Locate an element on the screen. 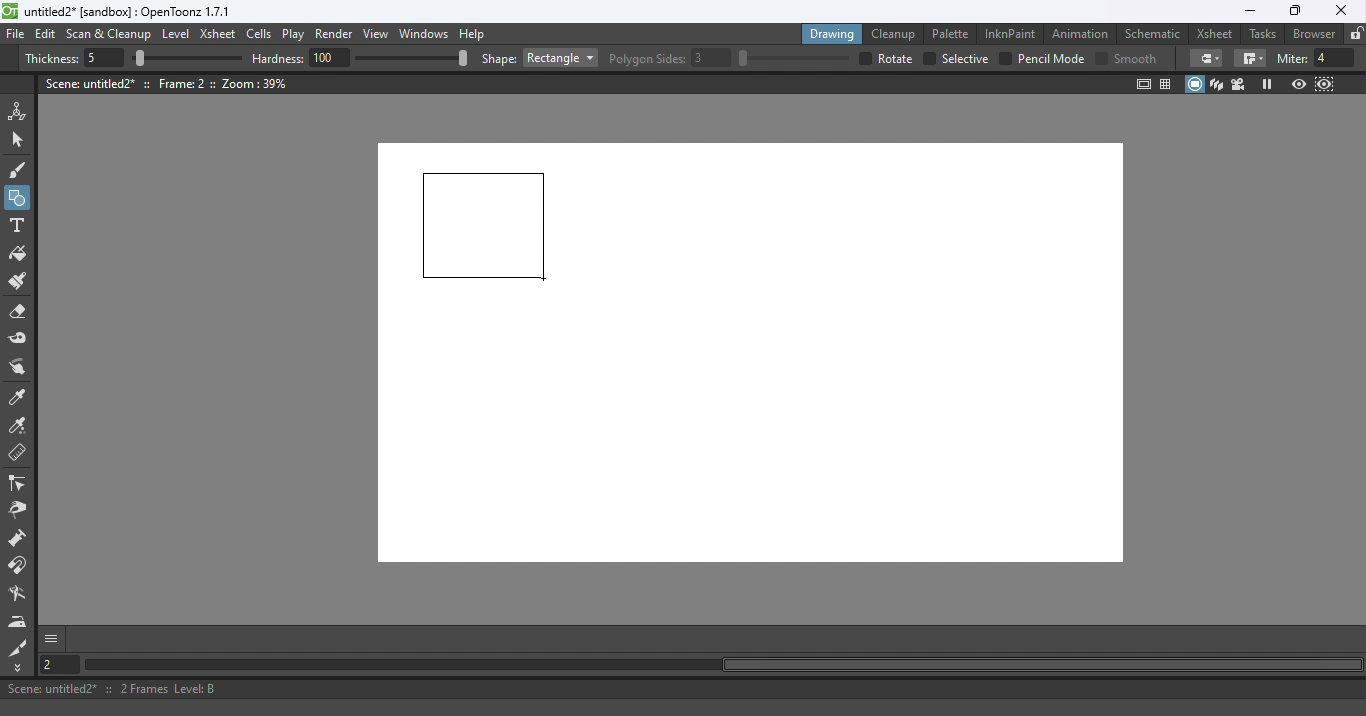  File name is located at coordinates (129, 12).